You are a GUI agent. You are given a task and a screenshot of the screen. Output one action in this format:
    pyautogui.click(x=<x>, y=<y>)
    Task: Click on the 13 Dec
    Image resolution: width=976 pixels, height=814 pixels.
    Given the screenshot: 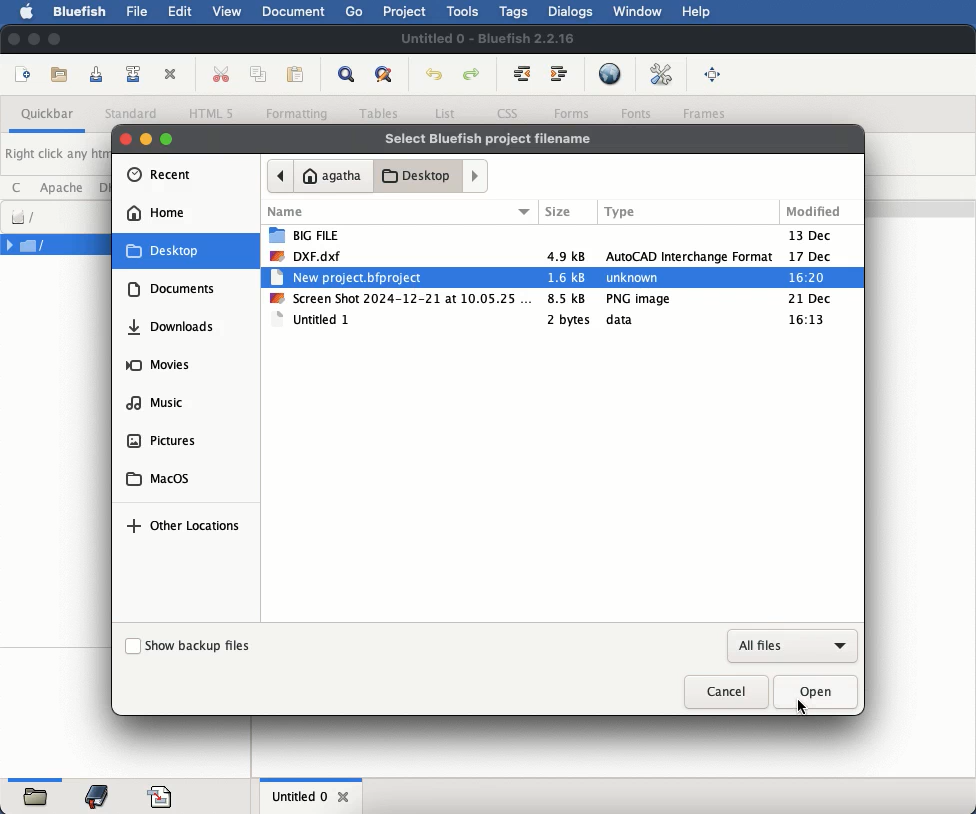 What is the action you would take?
    pyautogui.click(x=807, y=233)
    